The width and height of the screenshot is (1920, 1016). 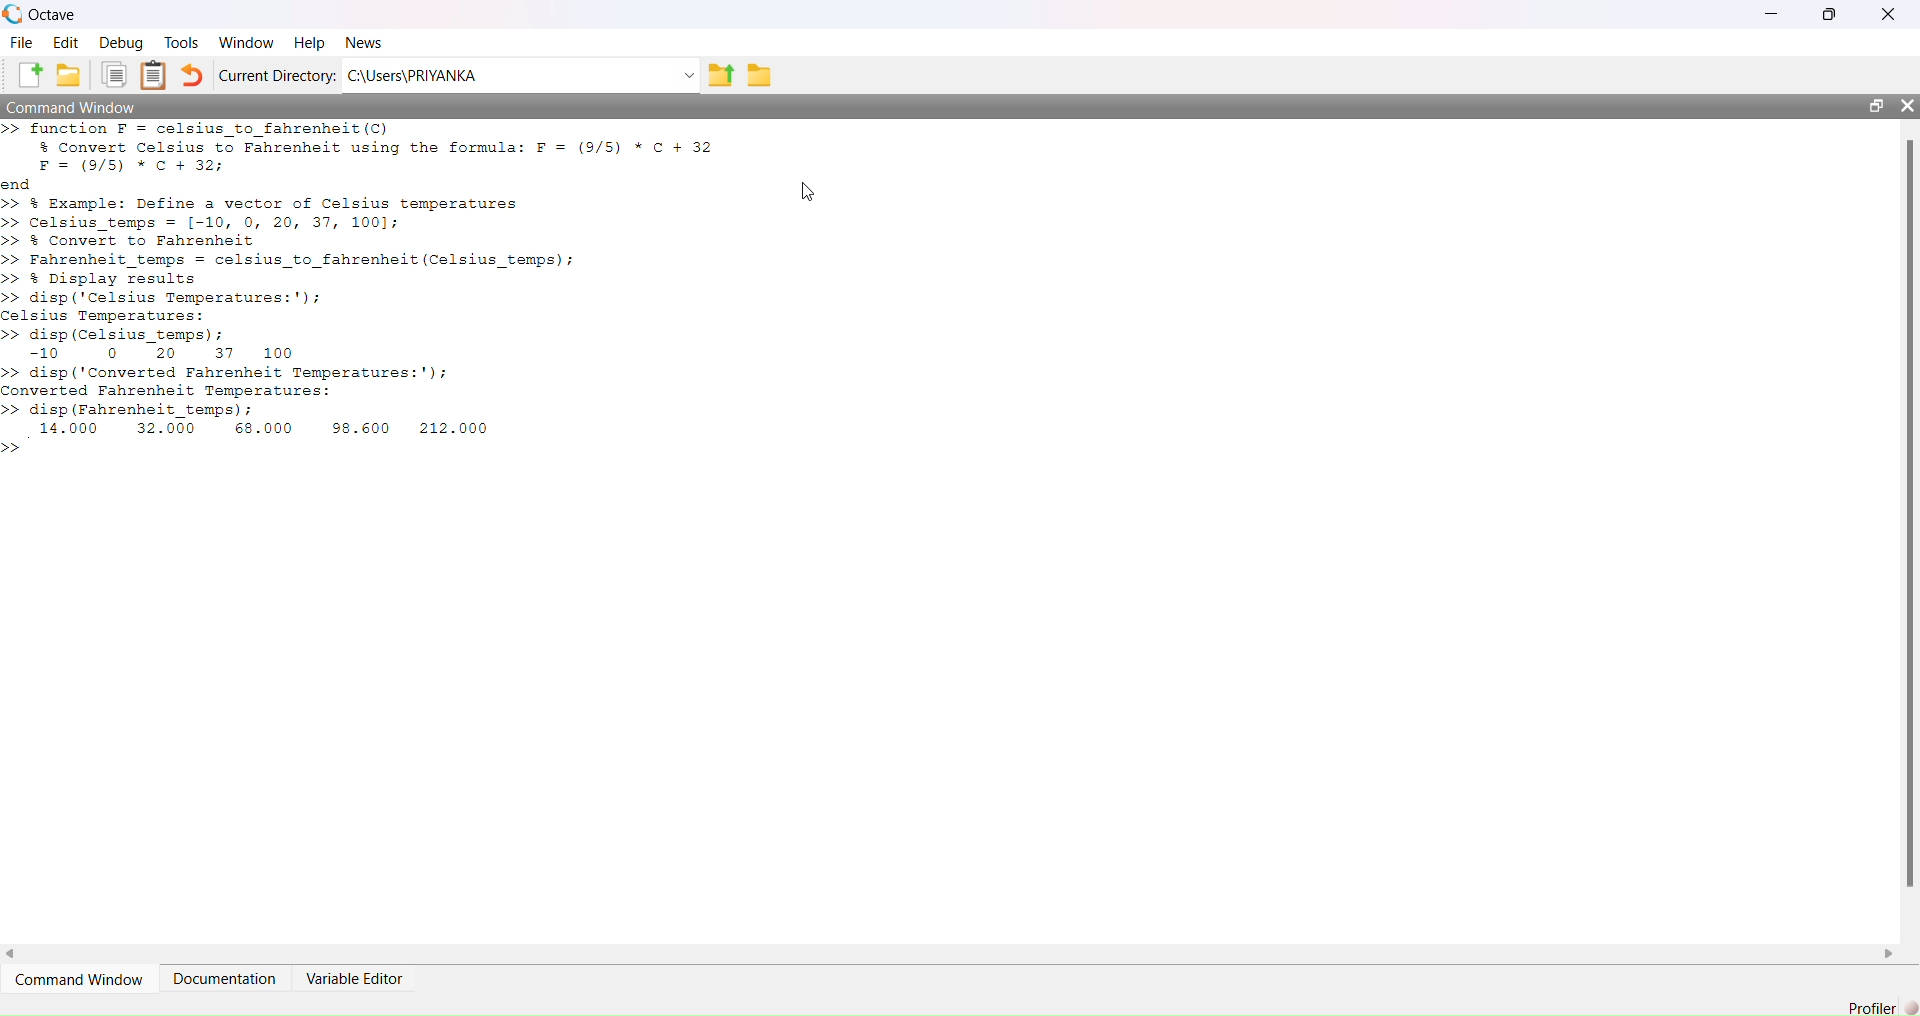 I want to click on Open an existing file in editor, so click(x=68, y=74).